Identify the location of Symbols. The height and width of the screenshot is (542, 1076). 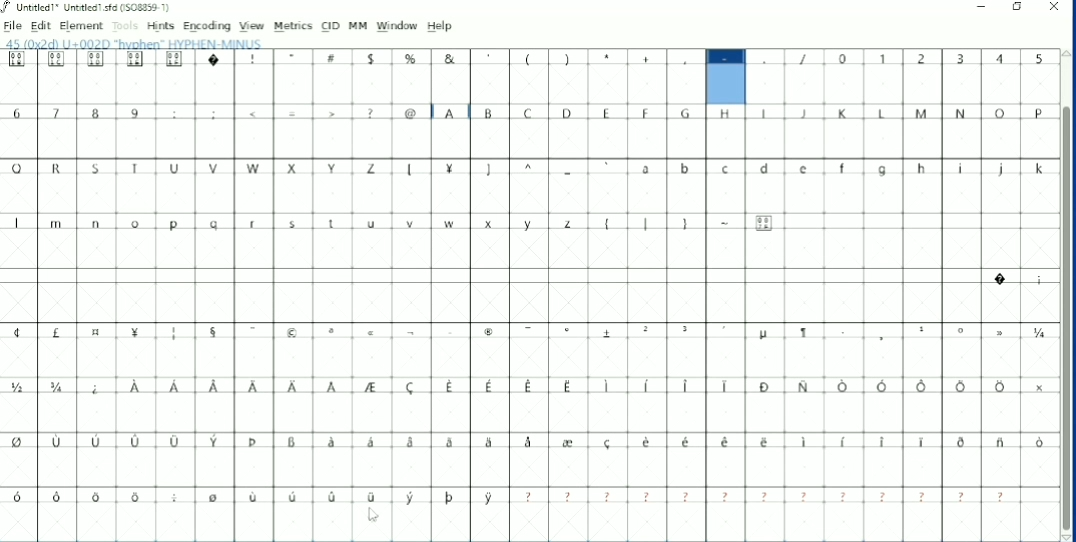
(412, 59).